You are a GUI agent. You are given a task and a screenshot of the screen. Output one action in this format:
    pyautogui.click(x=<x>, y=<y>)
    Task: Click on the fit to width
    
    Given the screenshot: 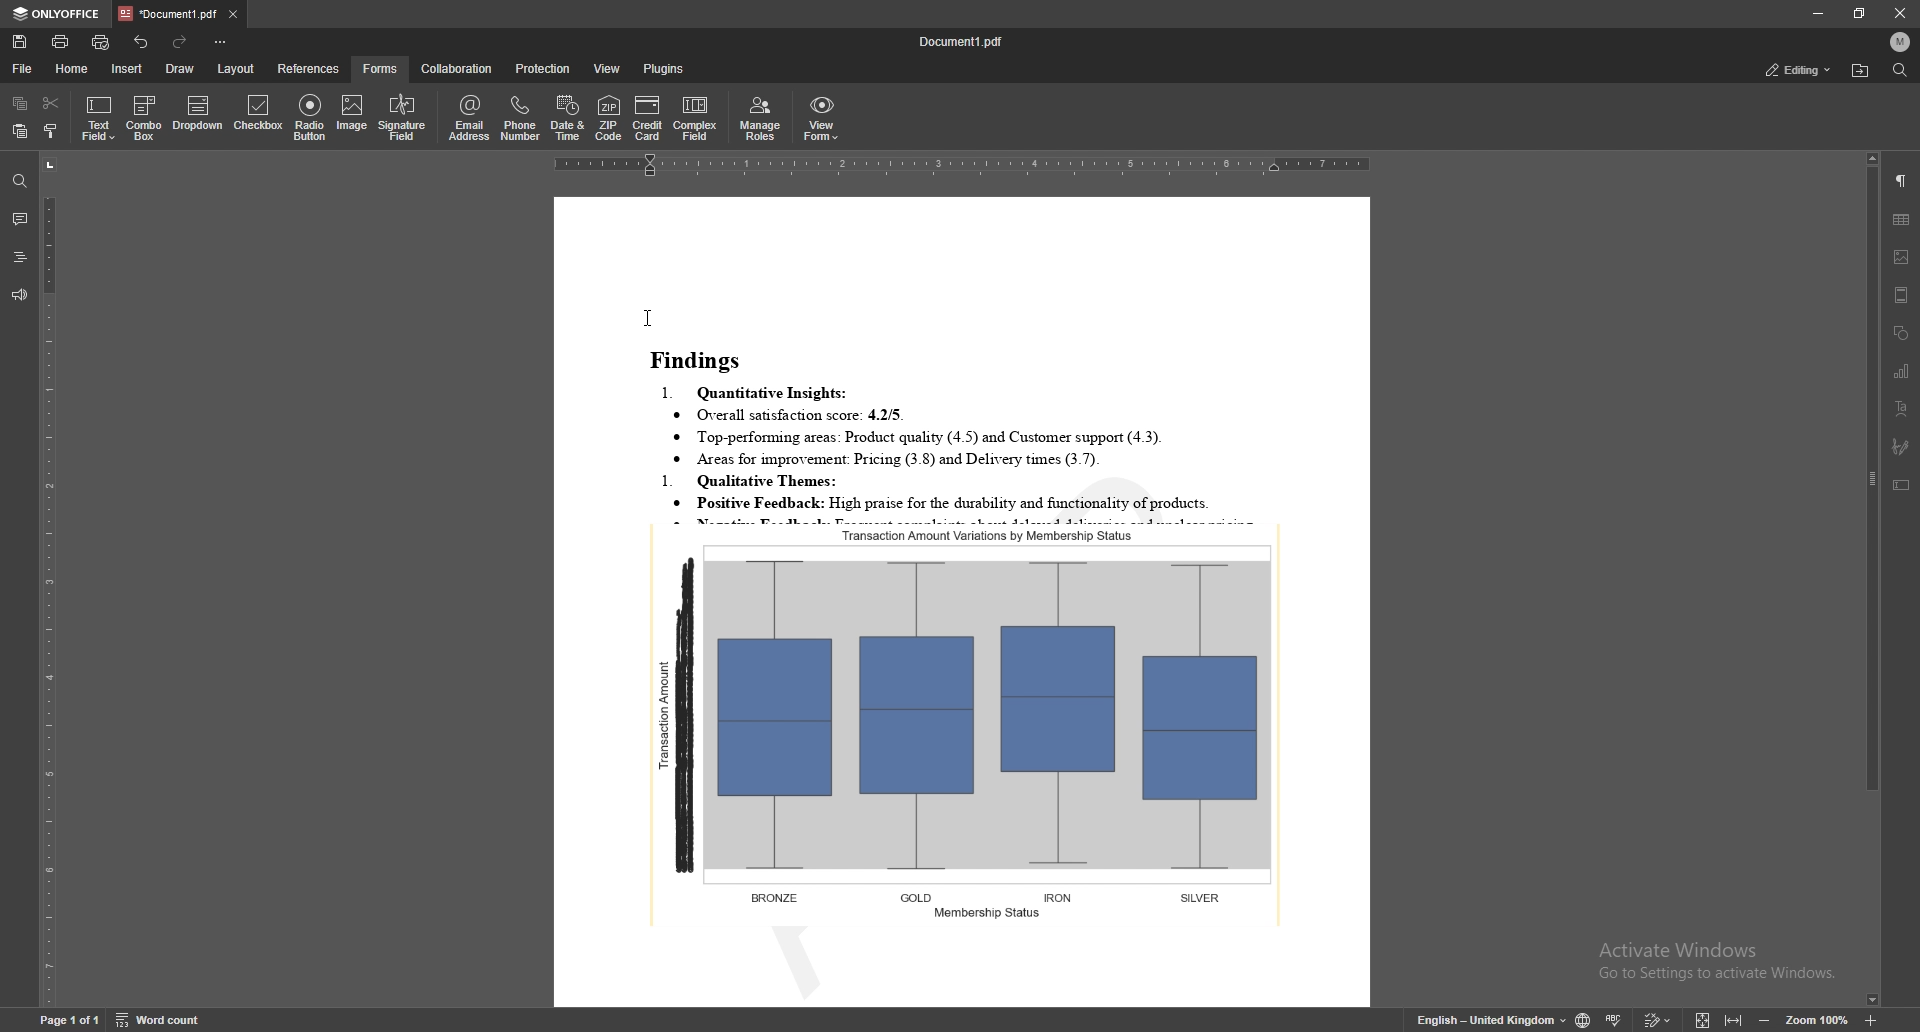 What is the action you would take?
    pyautogui.click(x=1735, y=1022)
    